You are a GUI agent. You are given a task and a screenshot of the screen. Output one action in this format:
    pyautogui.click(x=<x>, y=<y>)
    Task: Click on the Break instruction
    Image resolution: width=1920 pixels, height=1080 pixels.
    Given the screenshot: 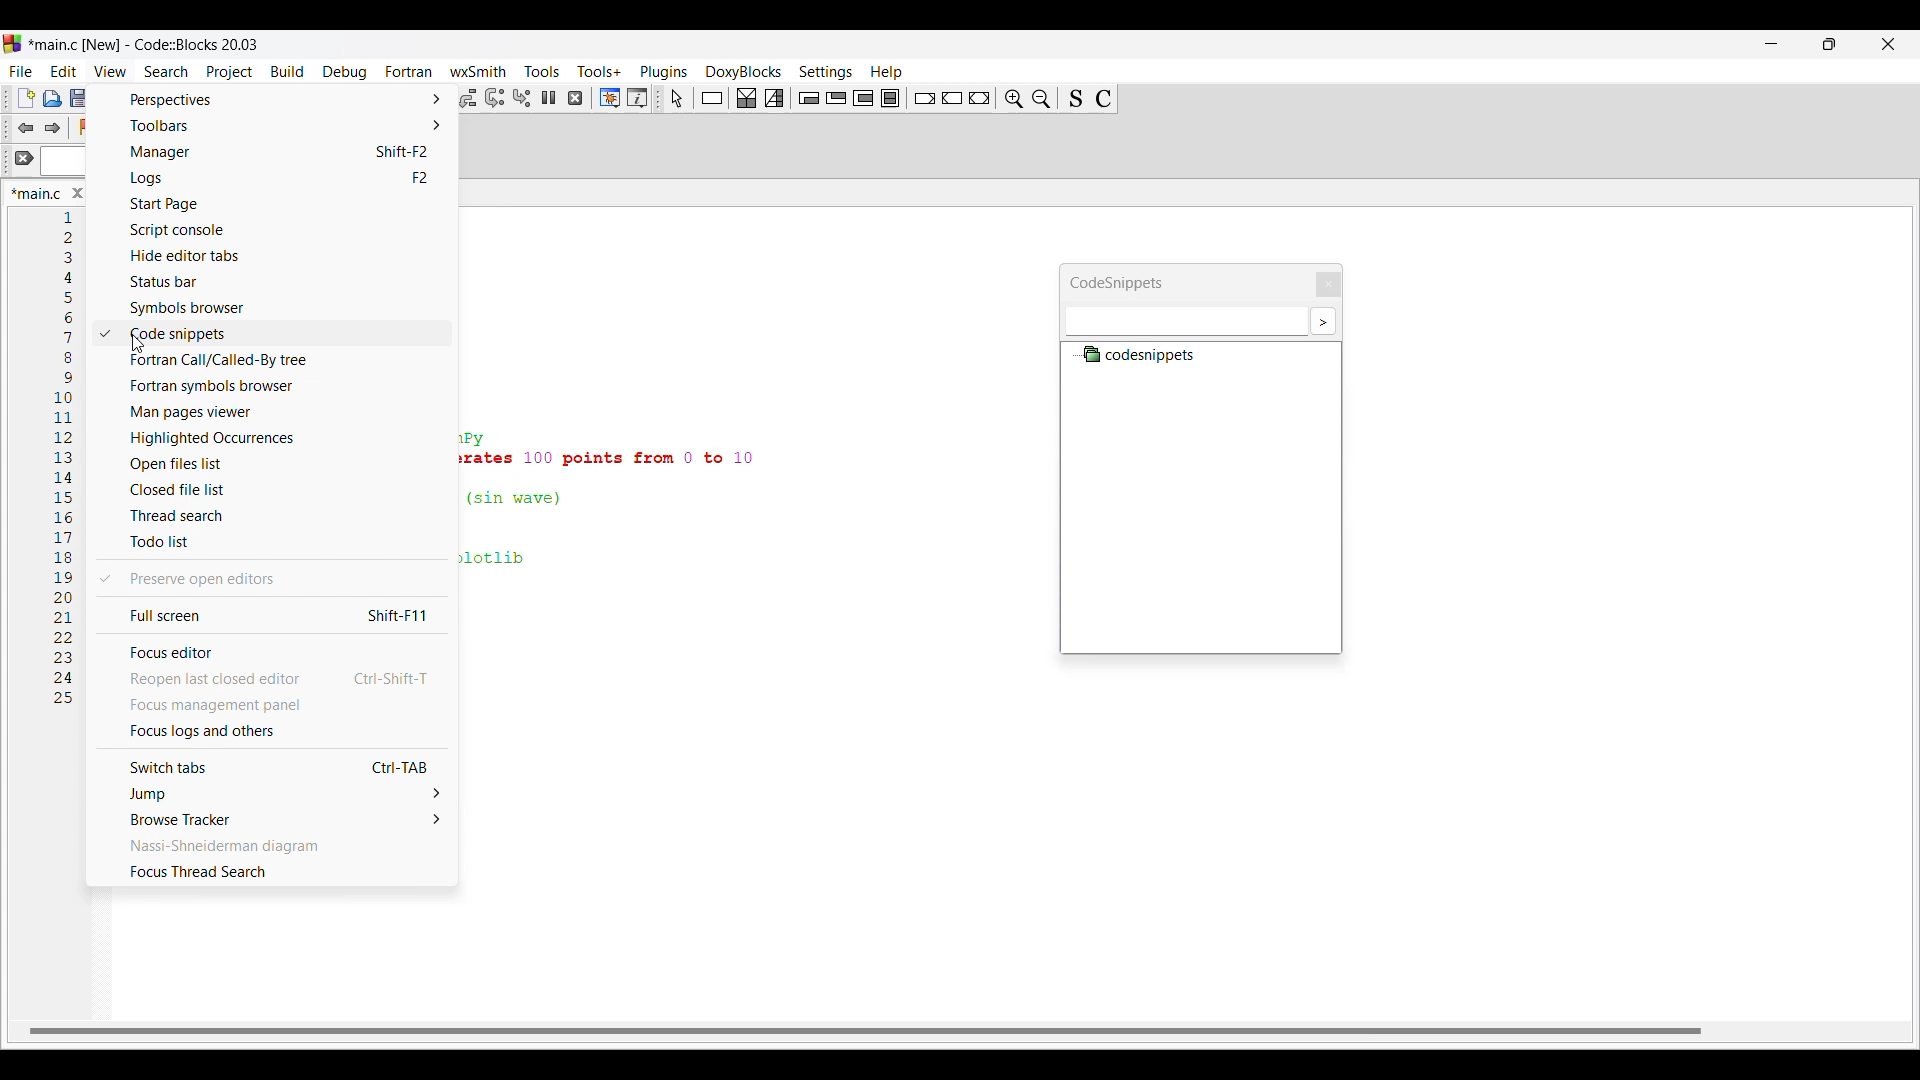 What is the action you would take?
    pyautogui.click(x=924, y=99)
    